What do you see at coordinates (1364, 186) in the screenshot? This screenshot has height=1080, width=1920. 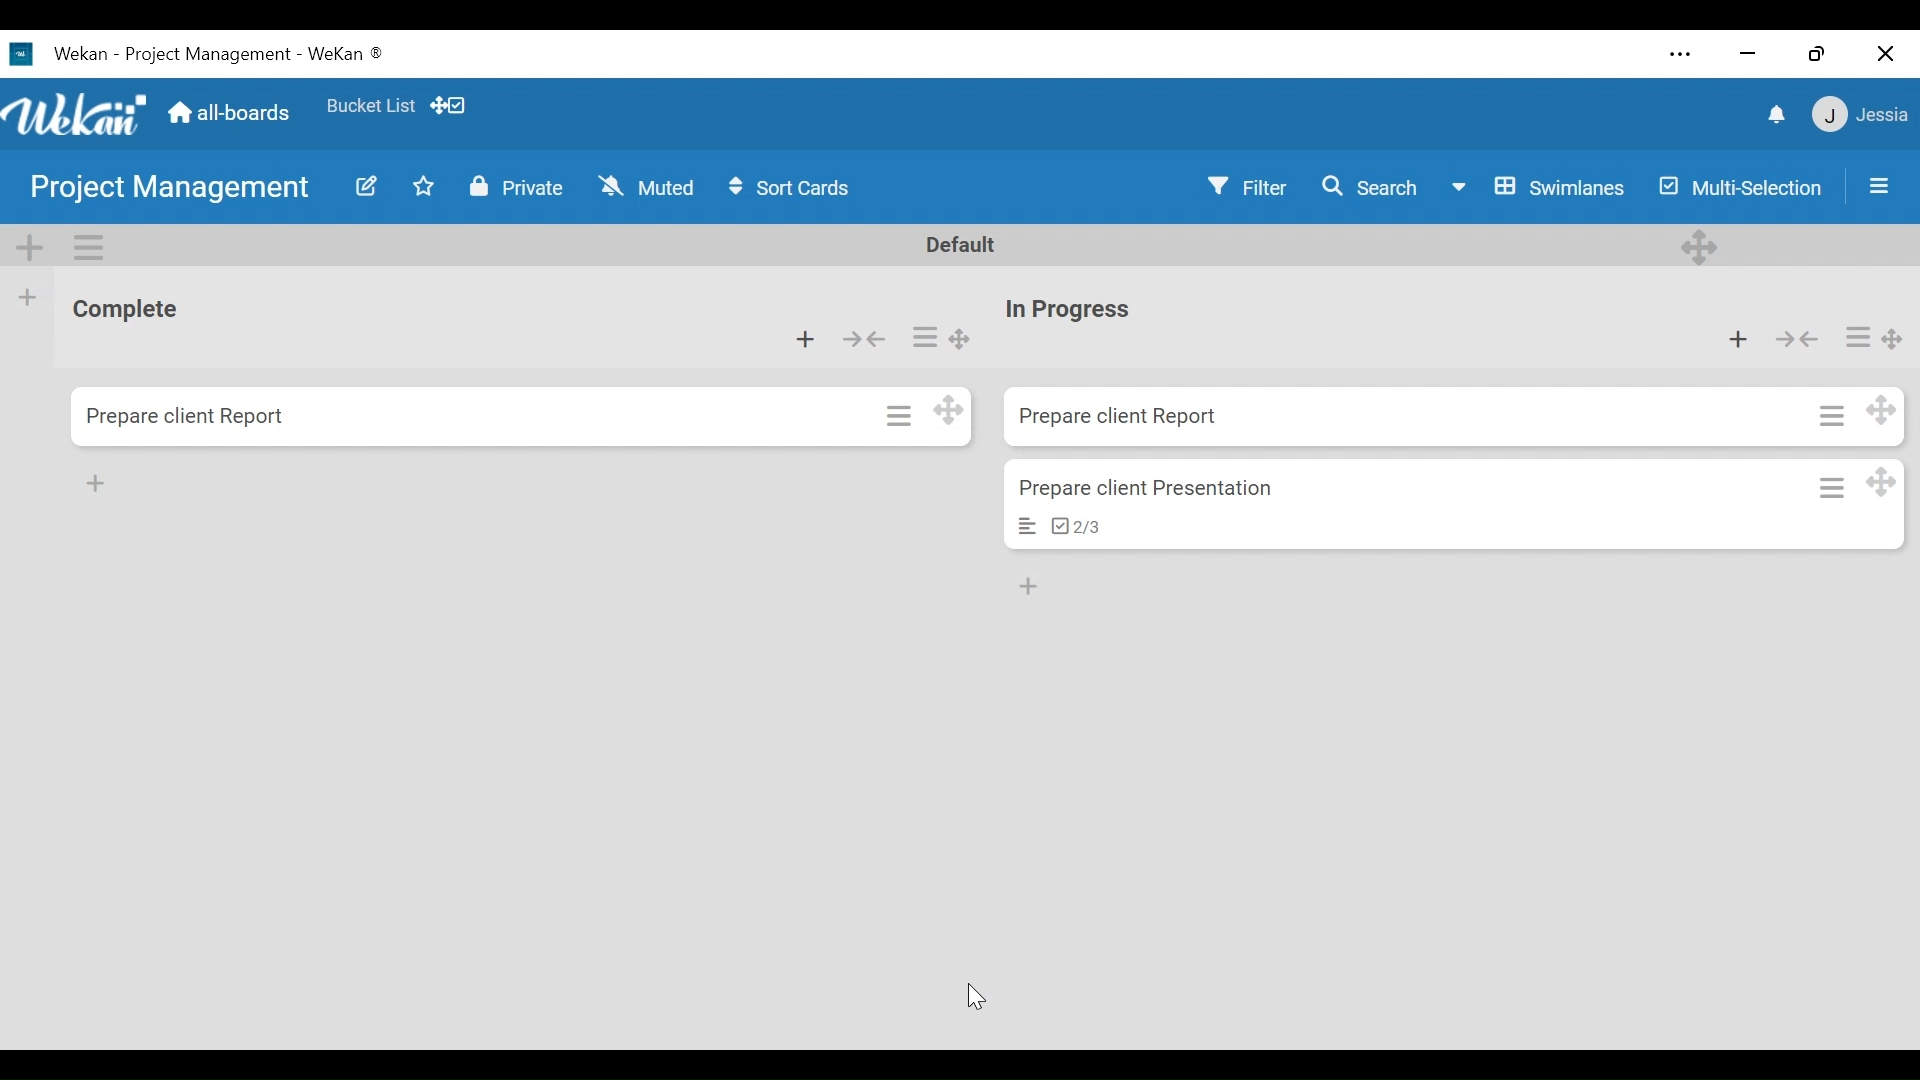 I see `Search` at bounding box center [1364, 186].